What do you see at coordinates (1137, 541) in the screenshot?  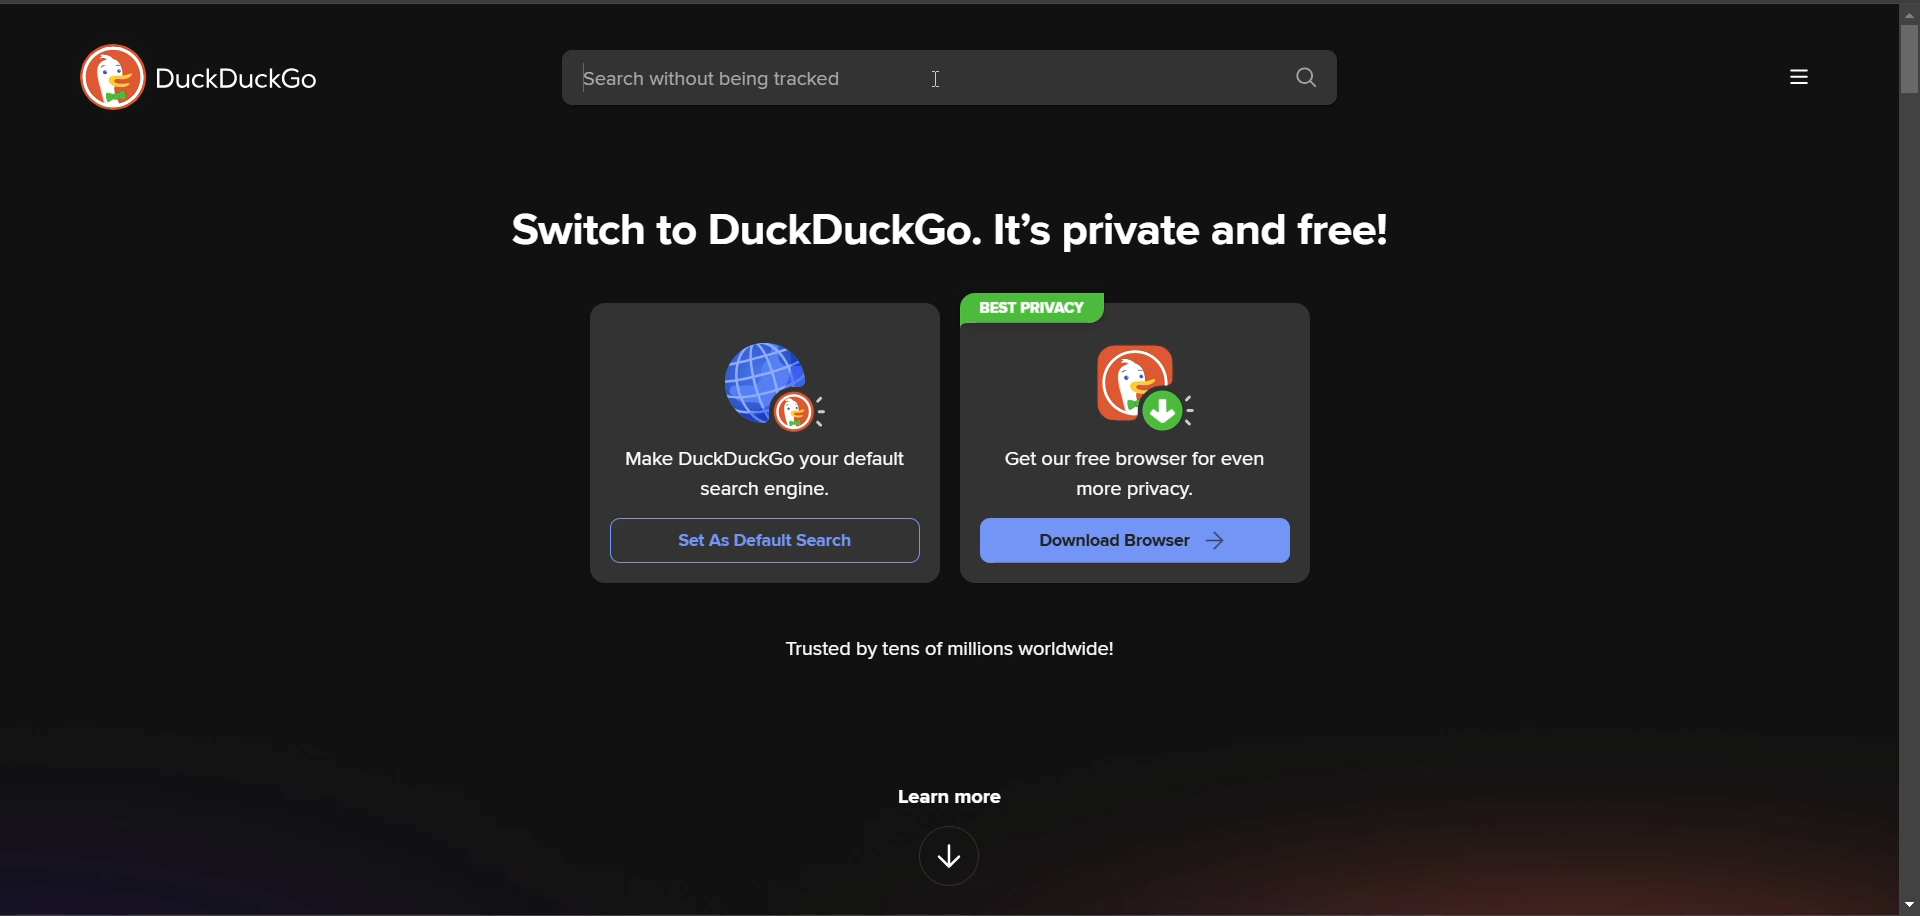 I see `download browser` at bounding box center [1137, 541].